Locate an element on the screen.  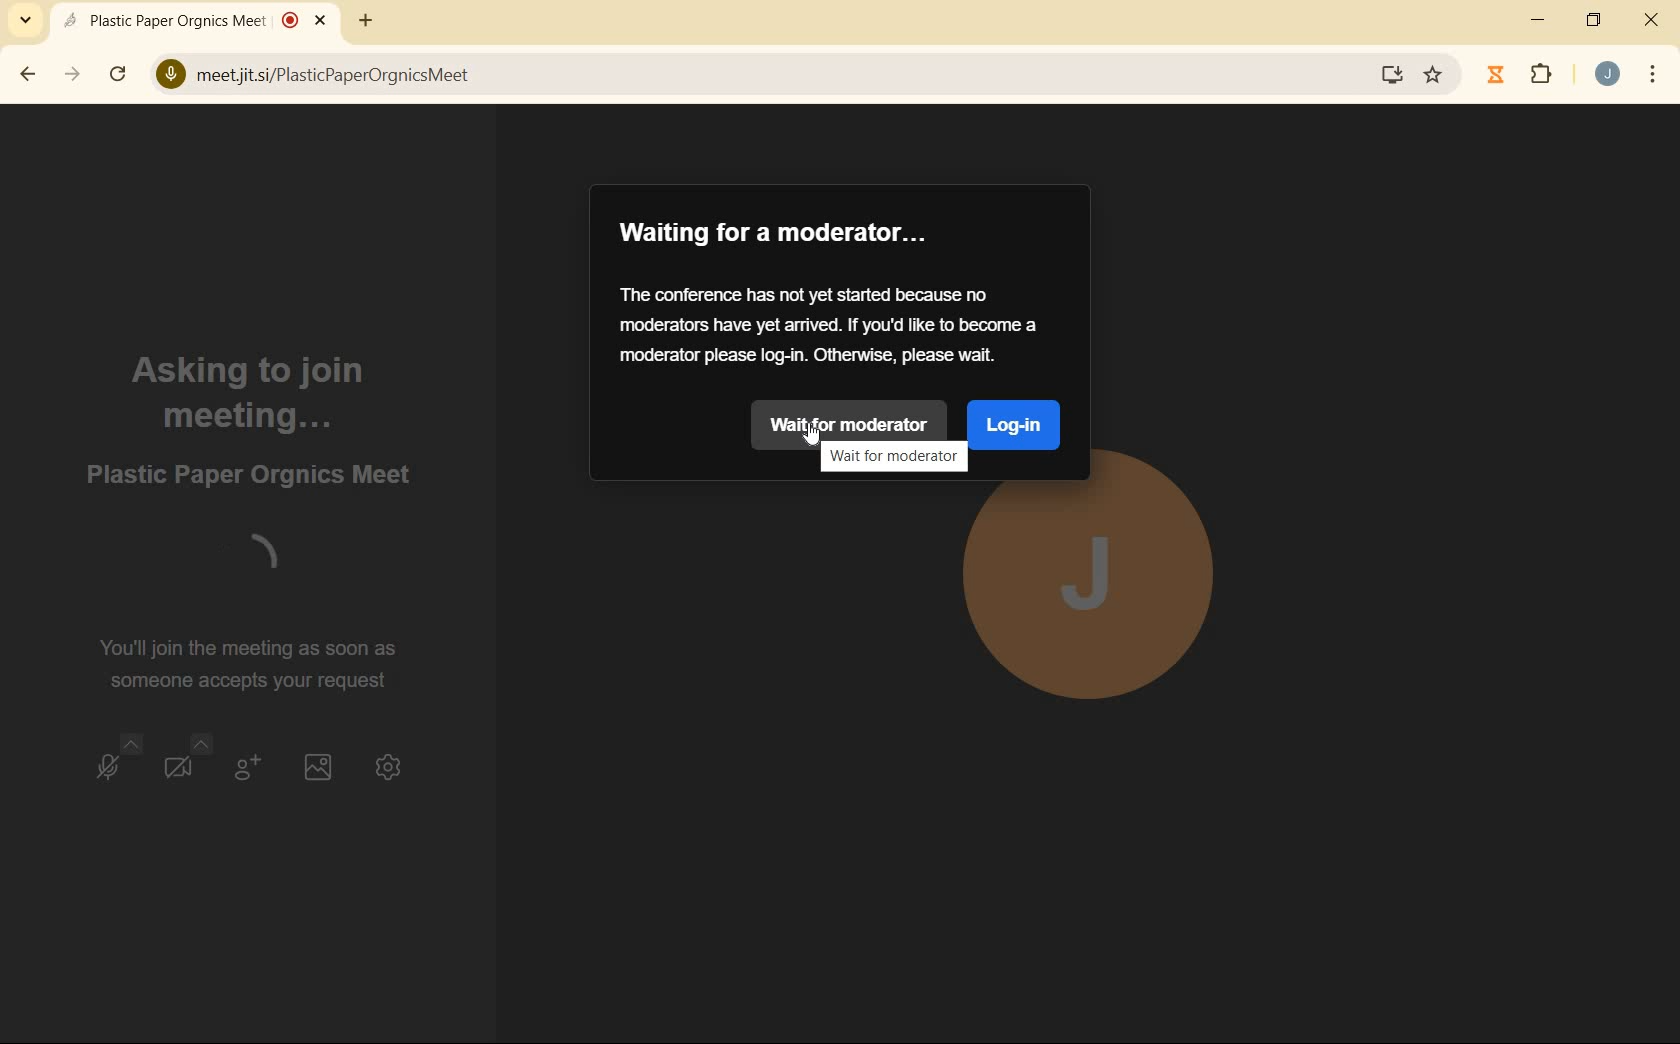
Asking to join
meeting... is located at coordinates (251, 391).